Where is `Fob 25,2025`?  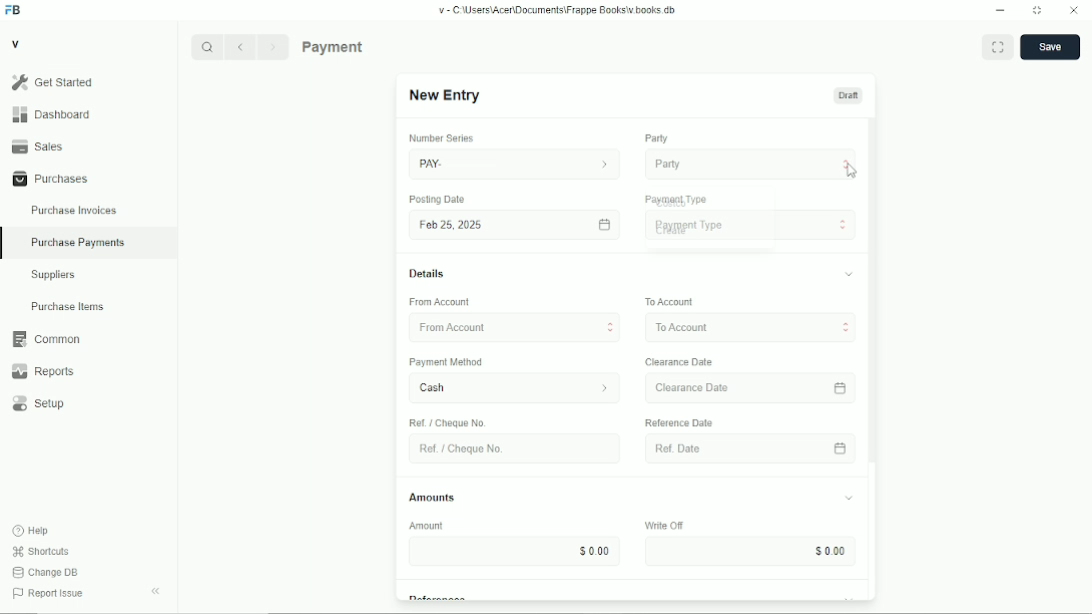 Fob 25,2025 is located at coordinates (511, 224).